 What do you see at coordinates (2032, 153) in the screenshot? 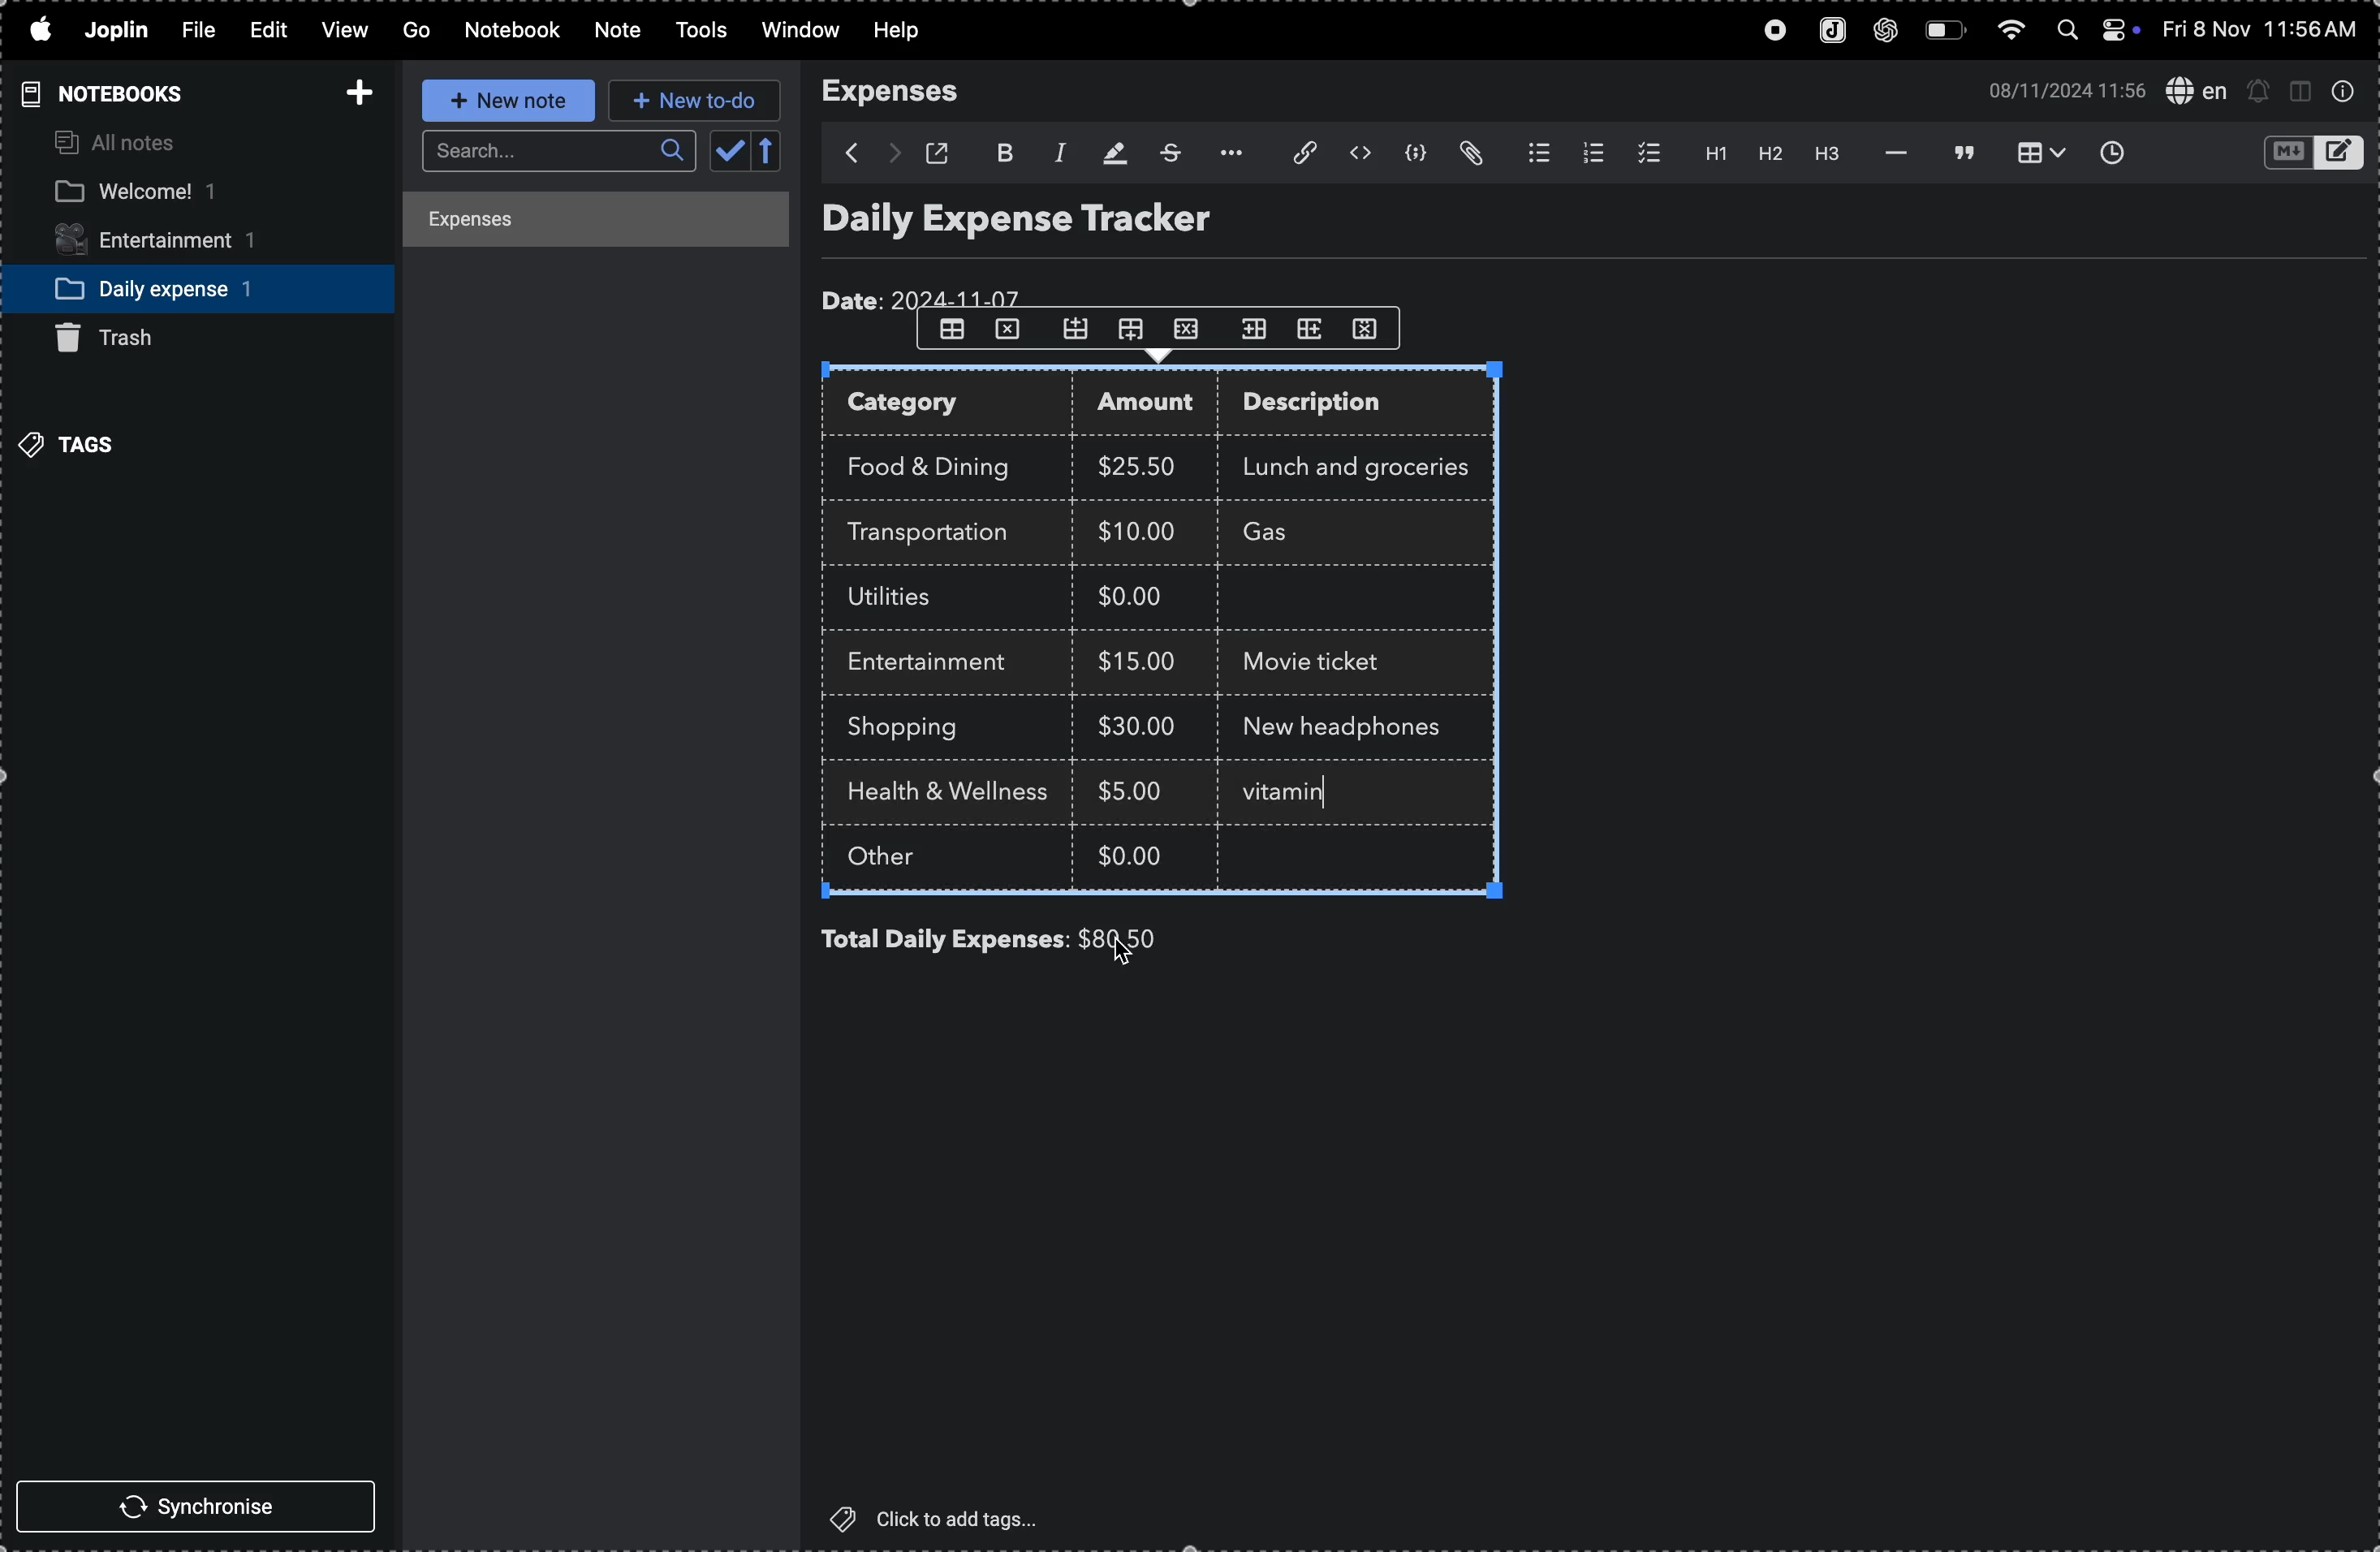
I see `table view` at bounding box center [2032, 153].